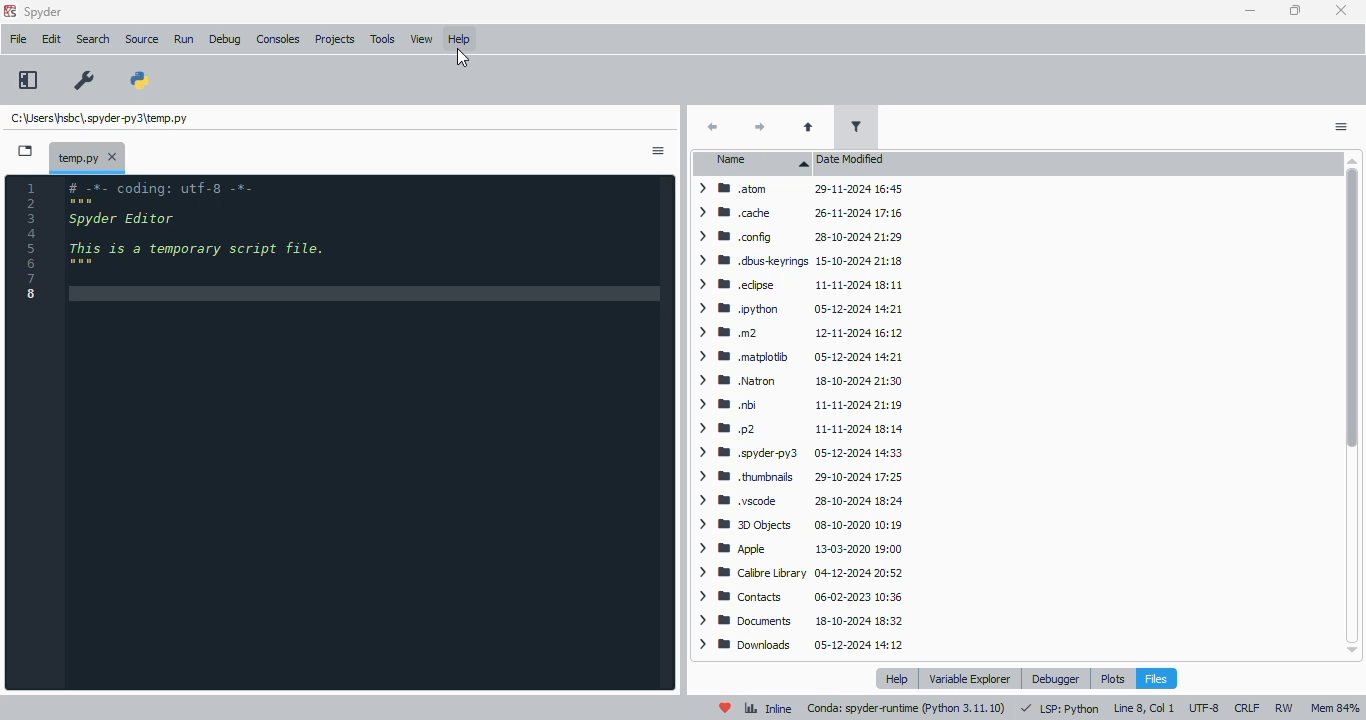 The height and width of the screenshot is (720, 1366). I want to click on UTF-8, so click(1203, 707).